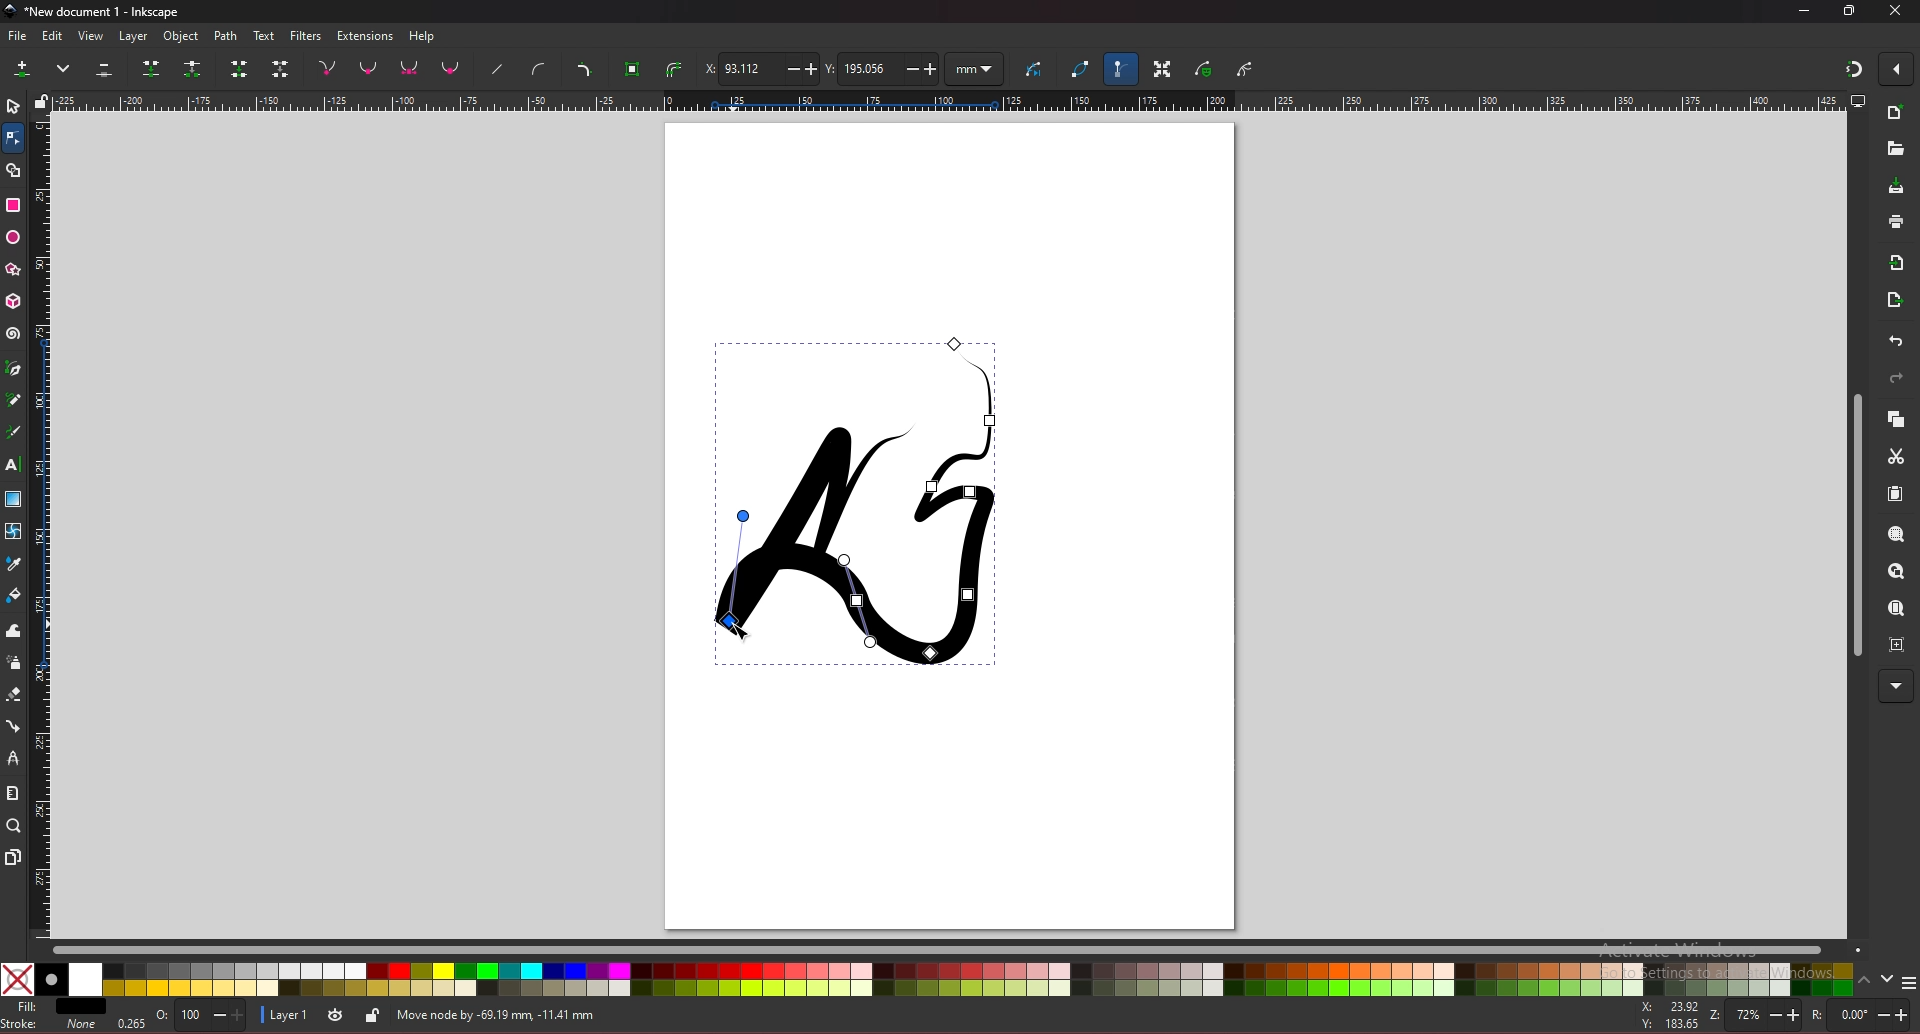  I want to click on toggle lock, so click(374, 1015).